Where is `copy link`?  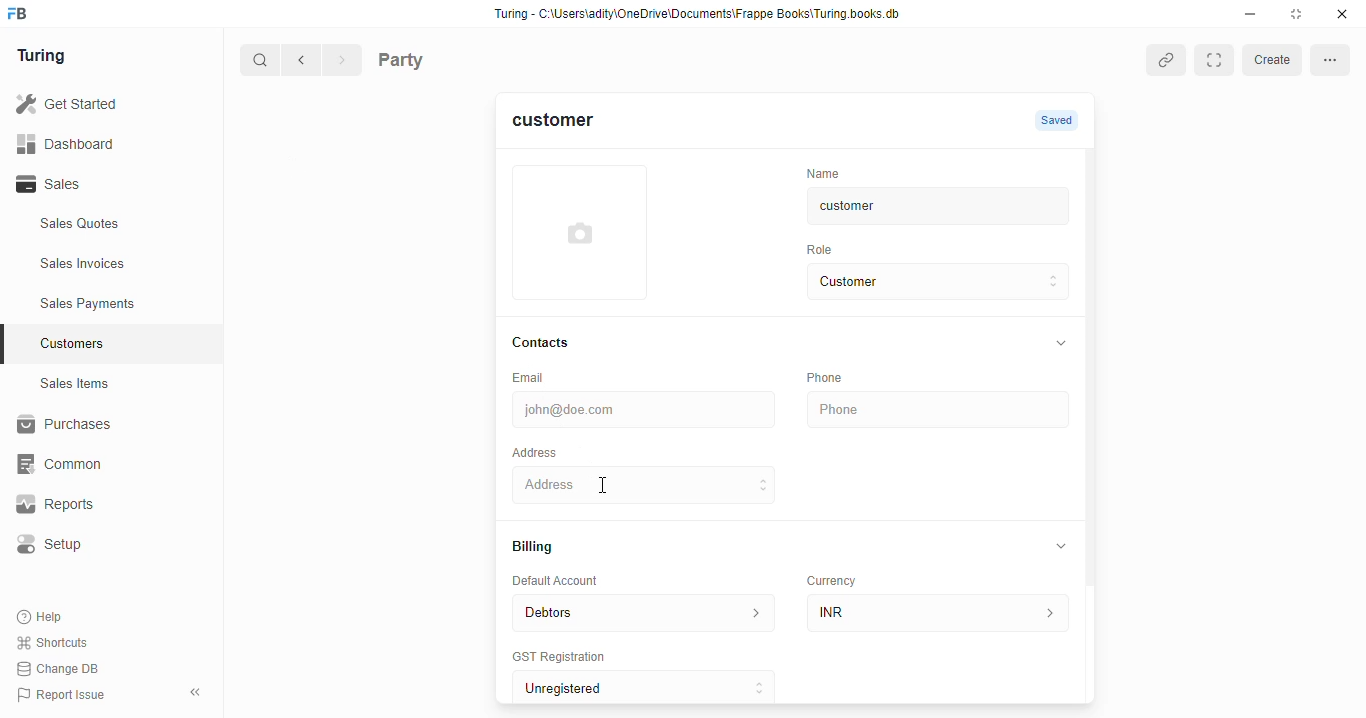
copy link is located at coordinates (1166, 59).